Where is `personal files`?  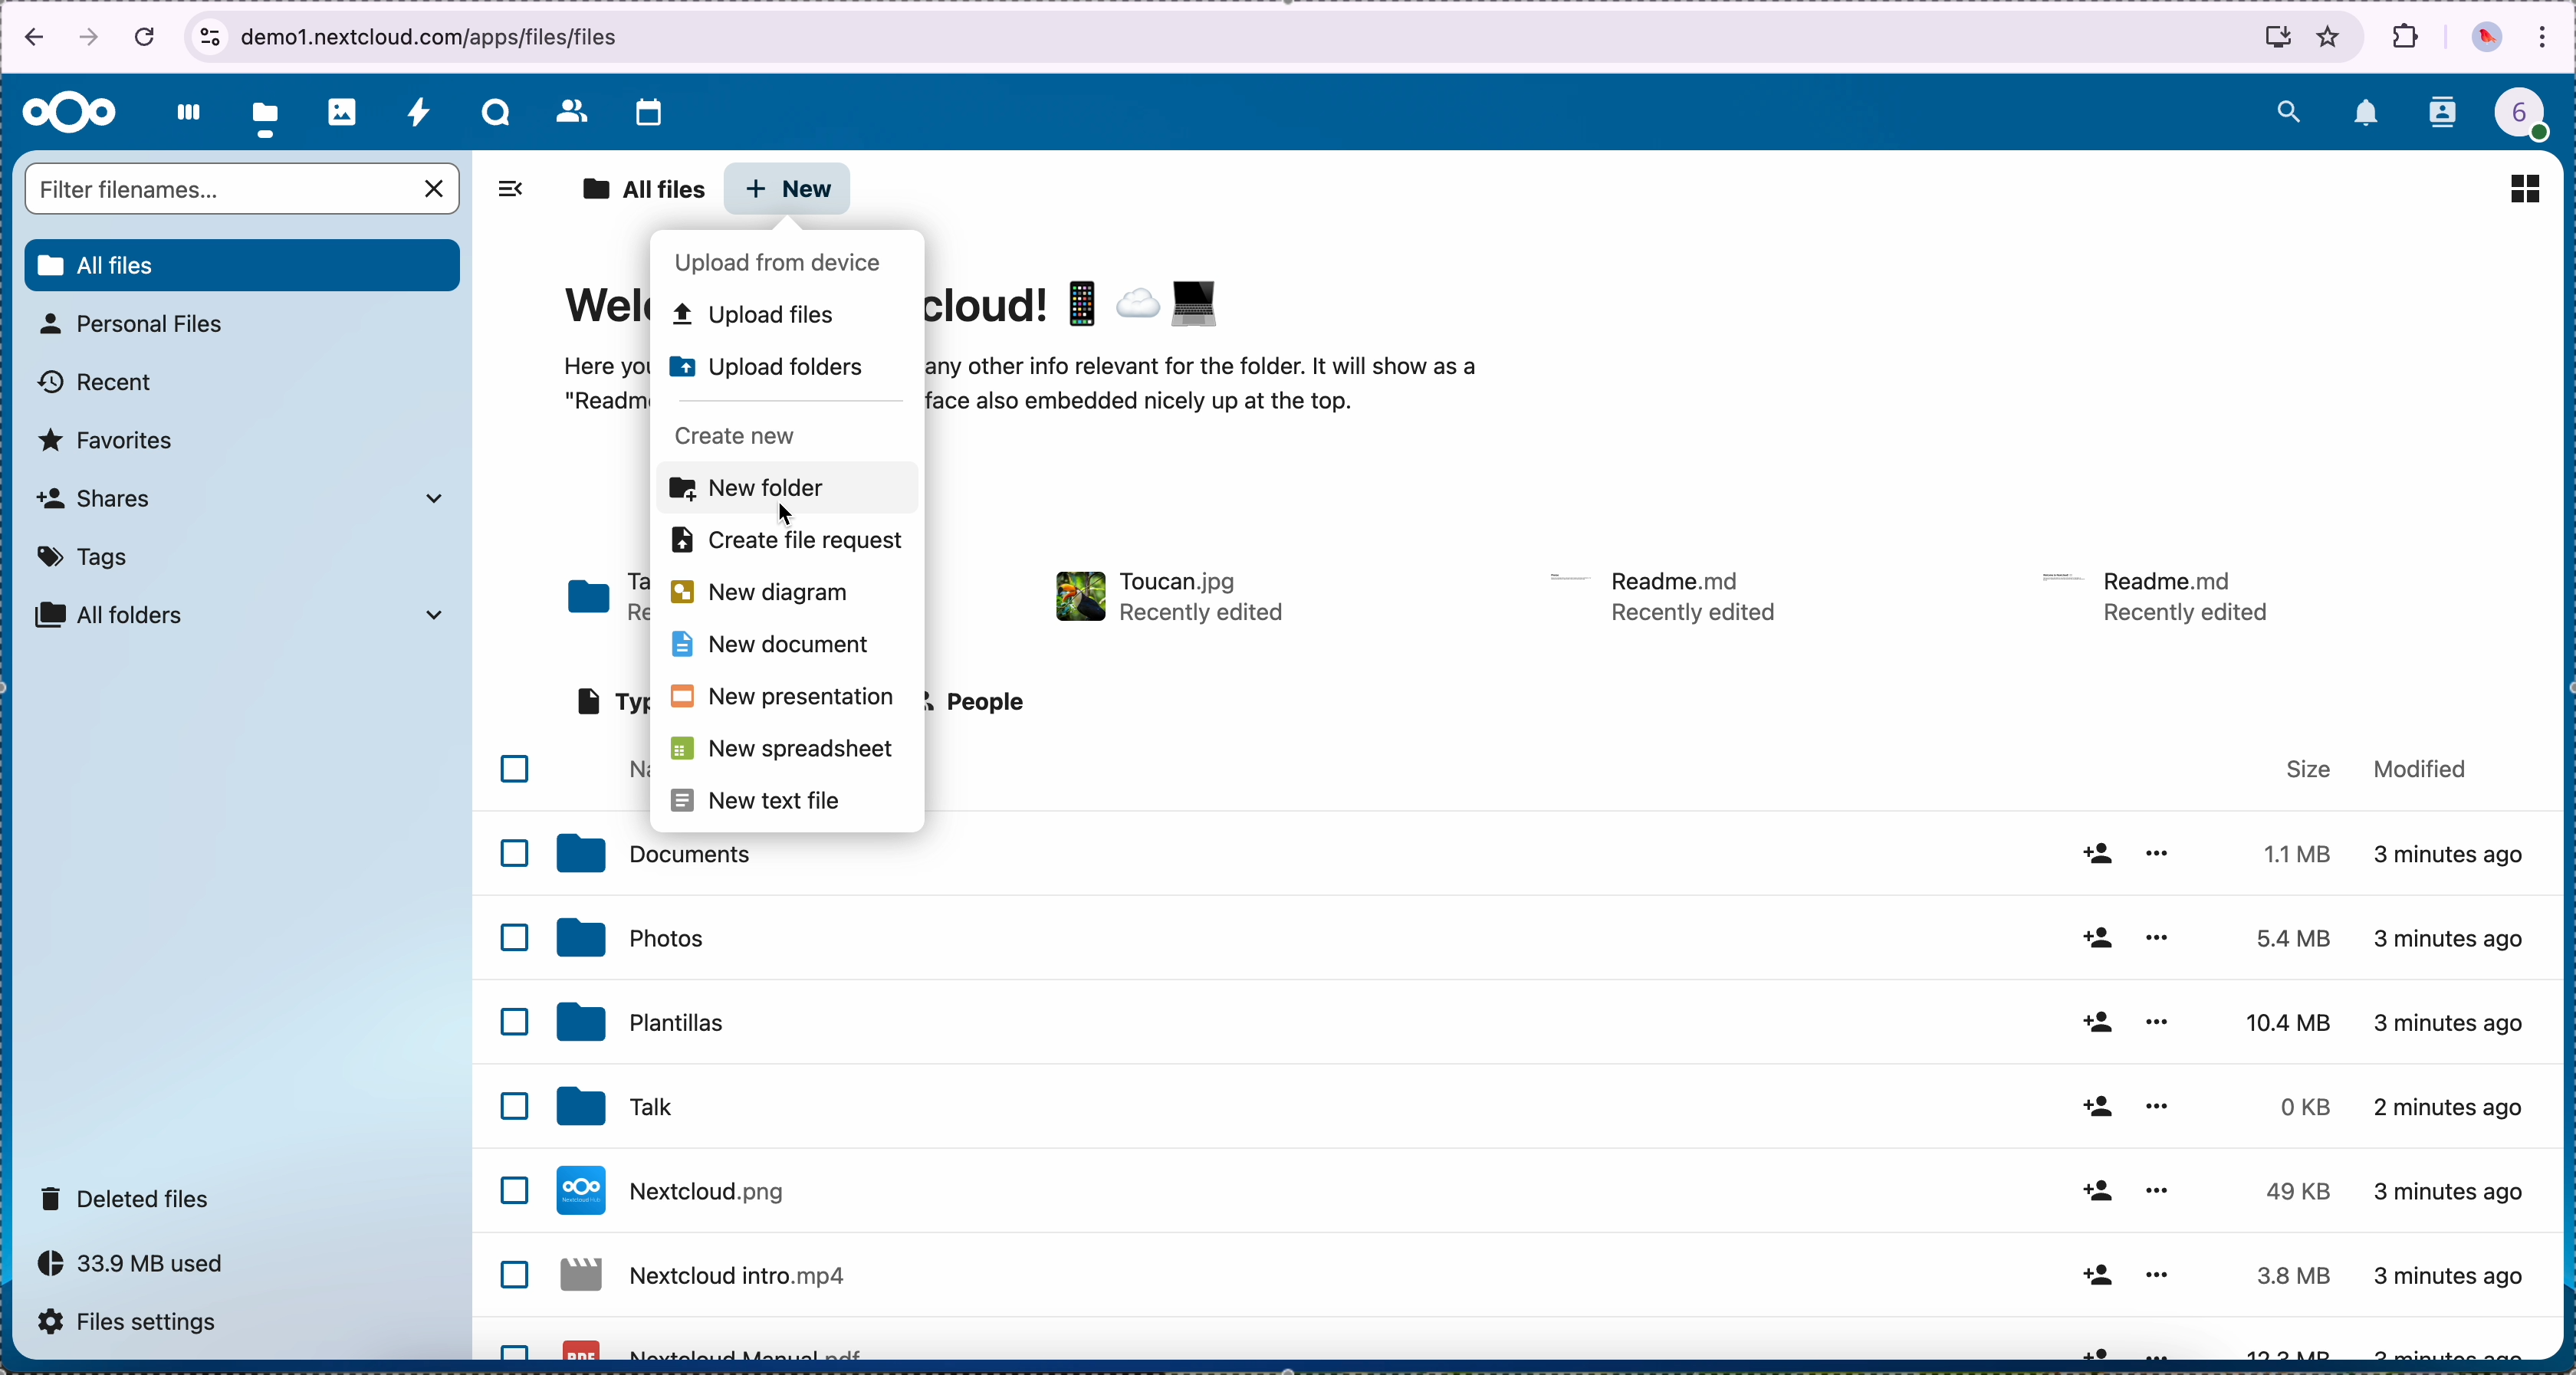 personal files is located at coordinates (138, 324).